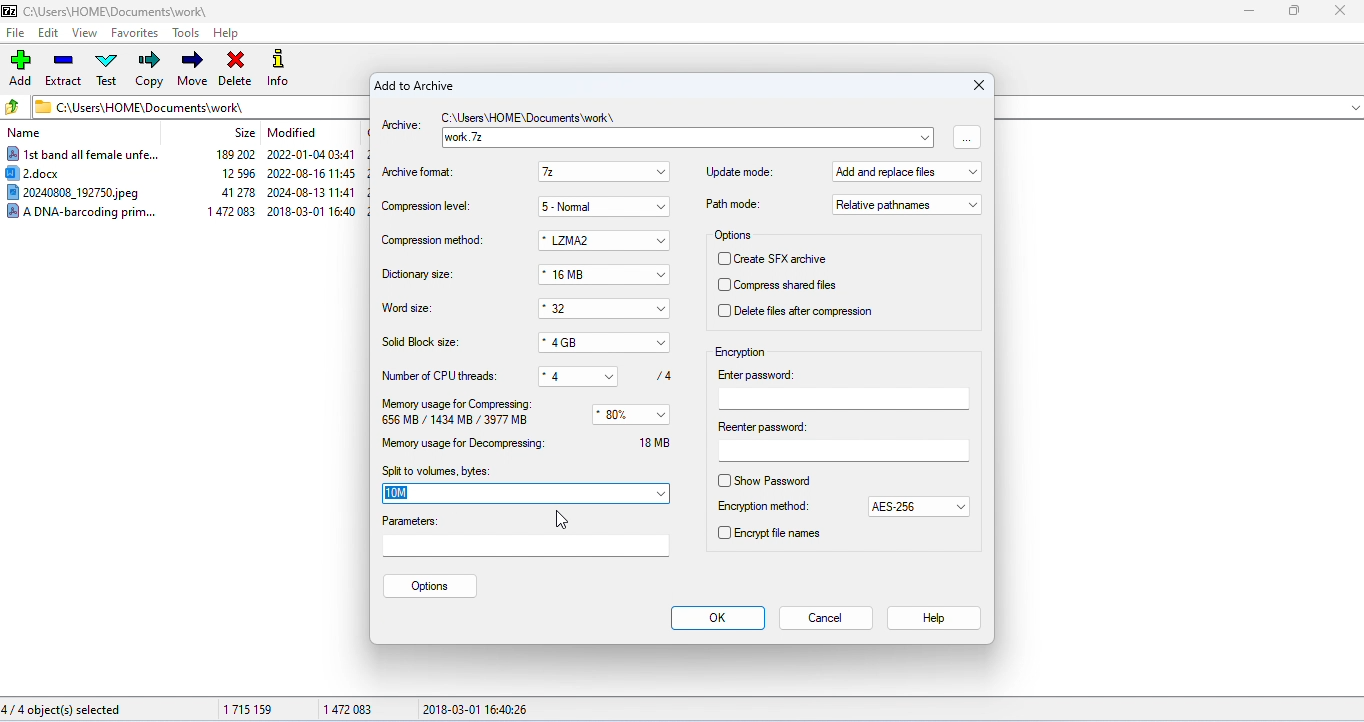  Describe the element at coordinates (63, 69) in the screenshot. I see `extract` at that location.